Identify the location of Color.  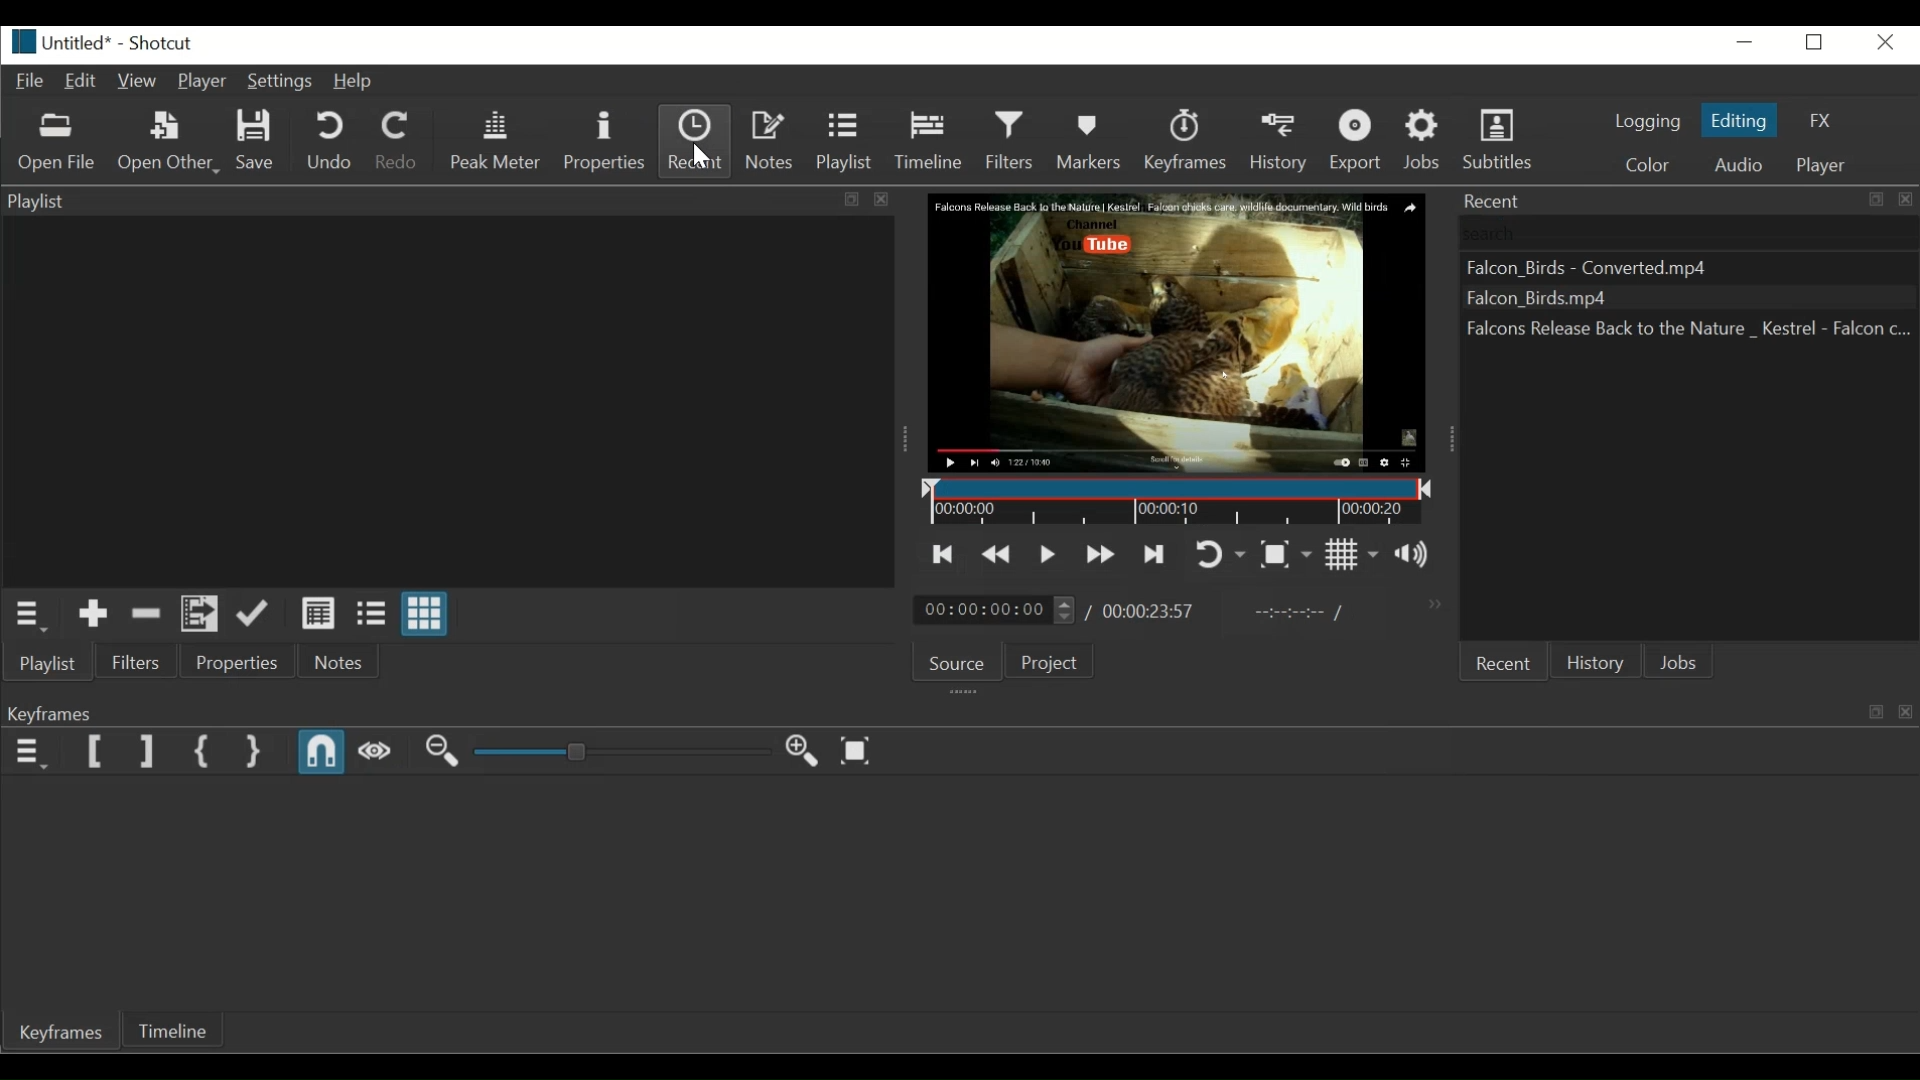
(1646, 164).